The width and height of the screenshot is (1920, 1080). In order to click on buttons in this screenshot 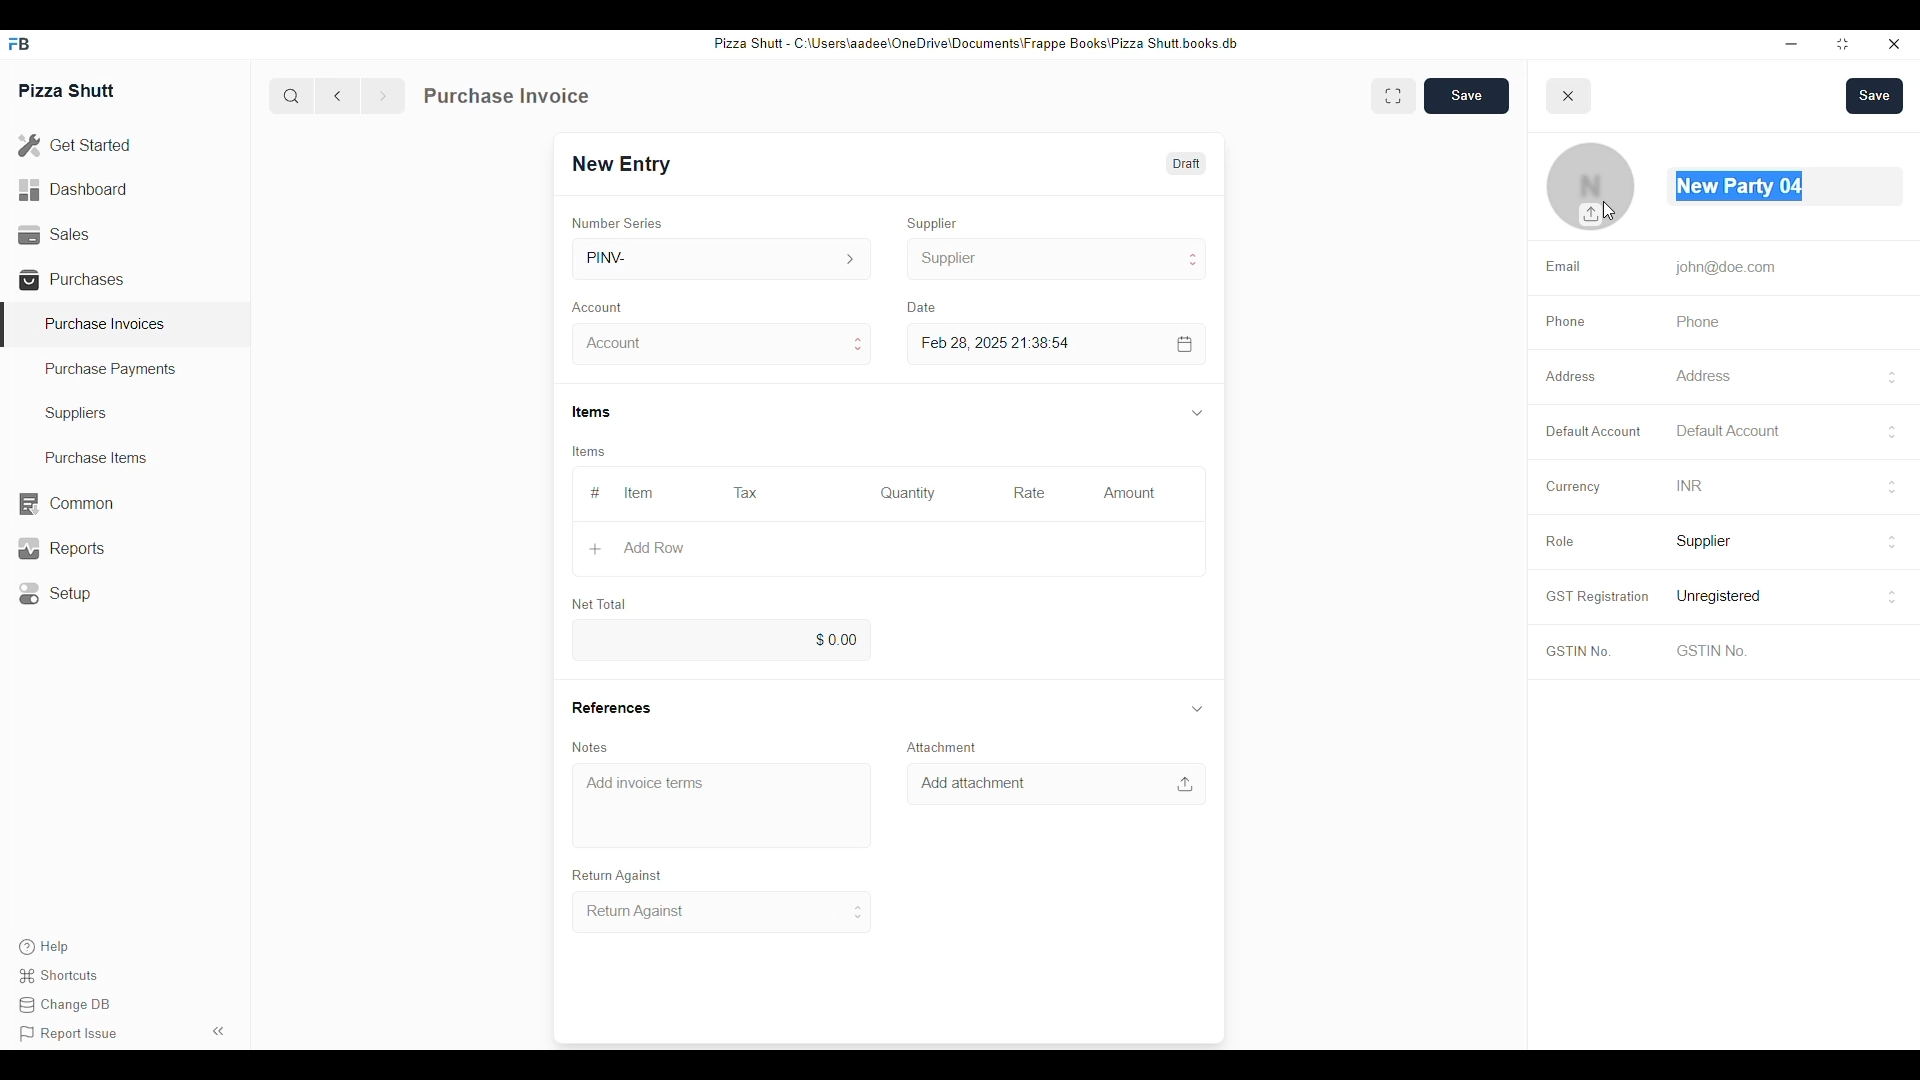, I will do `click(1895, 487)`.